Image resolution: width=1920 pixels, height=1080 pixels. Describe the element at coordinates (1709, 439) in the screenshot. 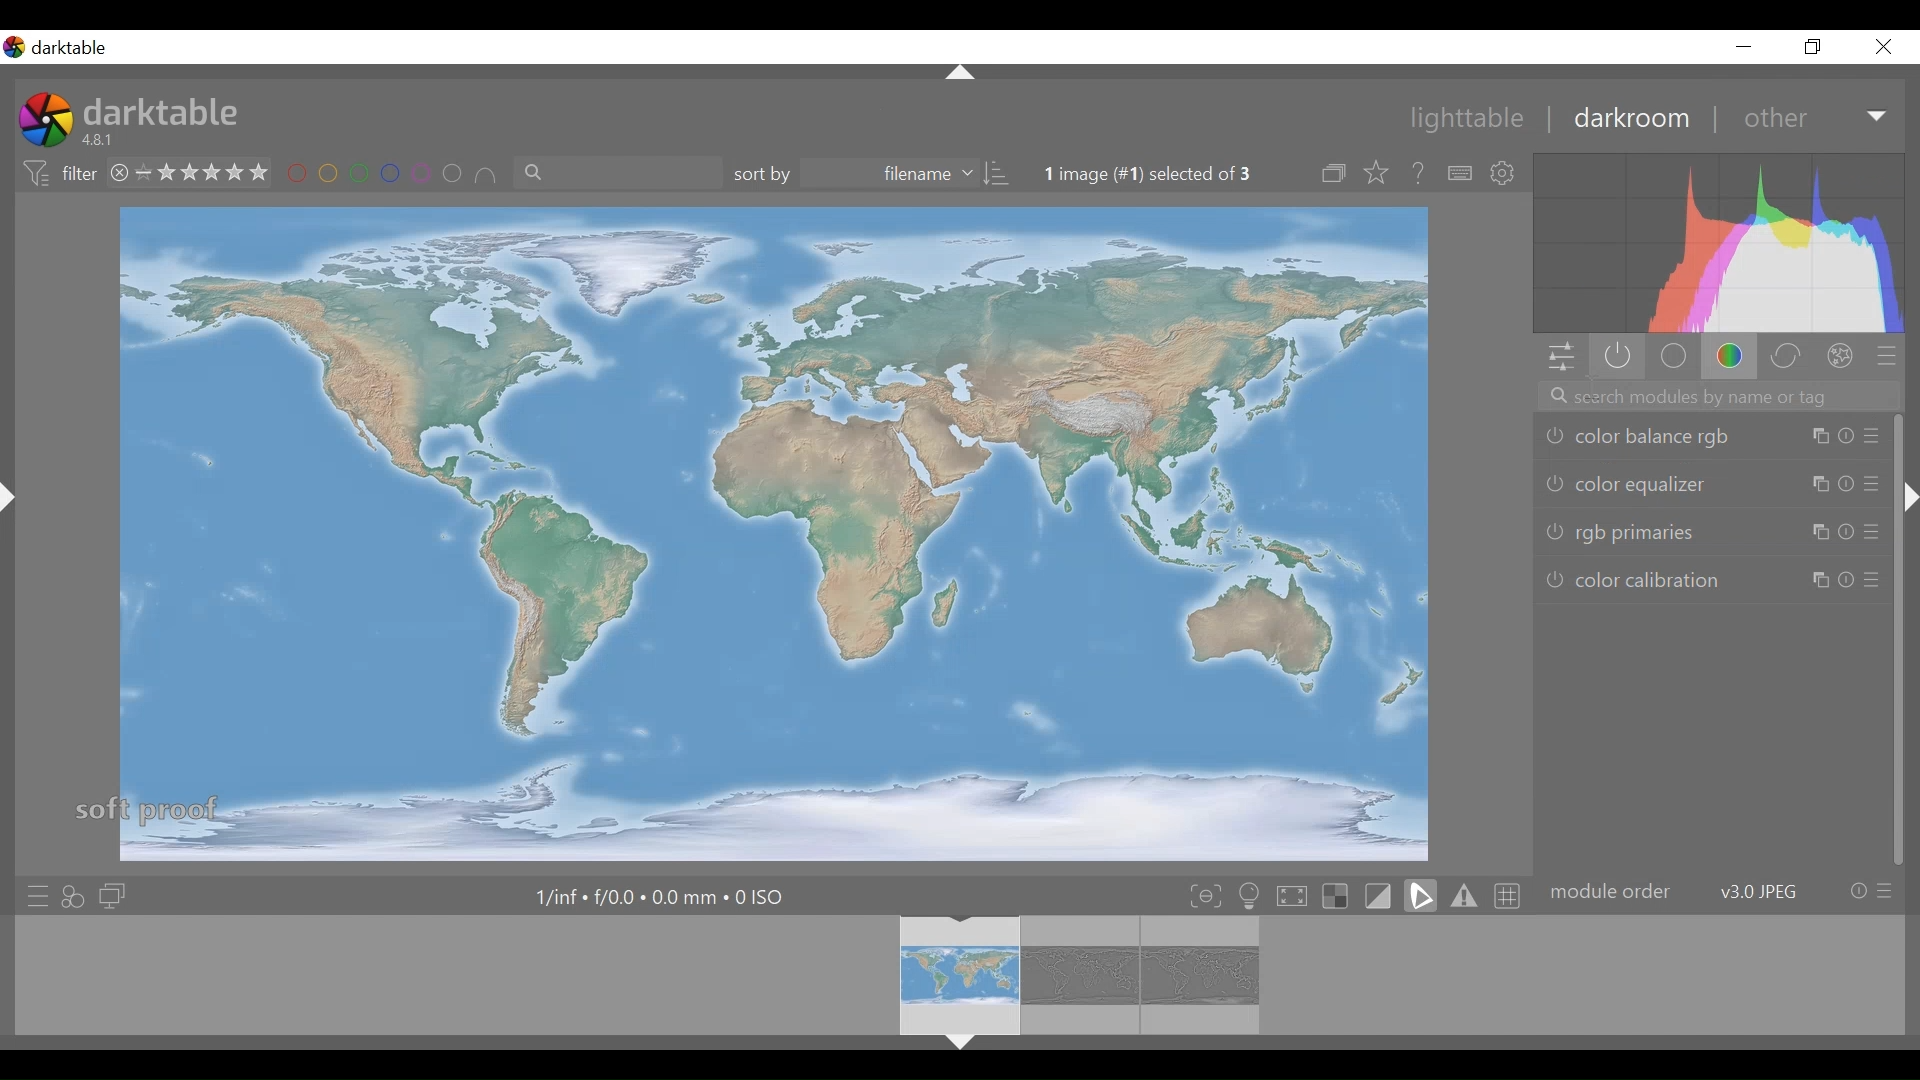

I see `color balance rgb` at that location.